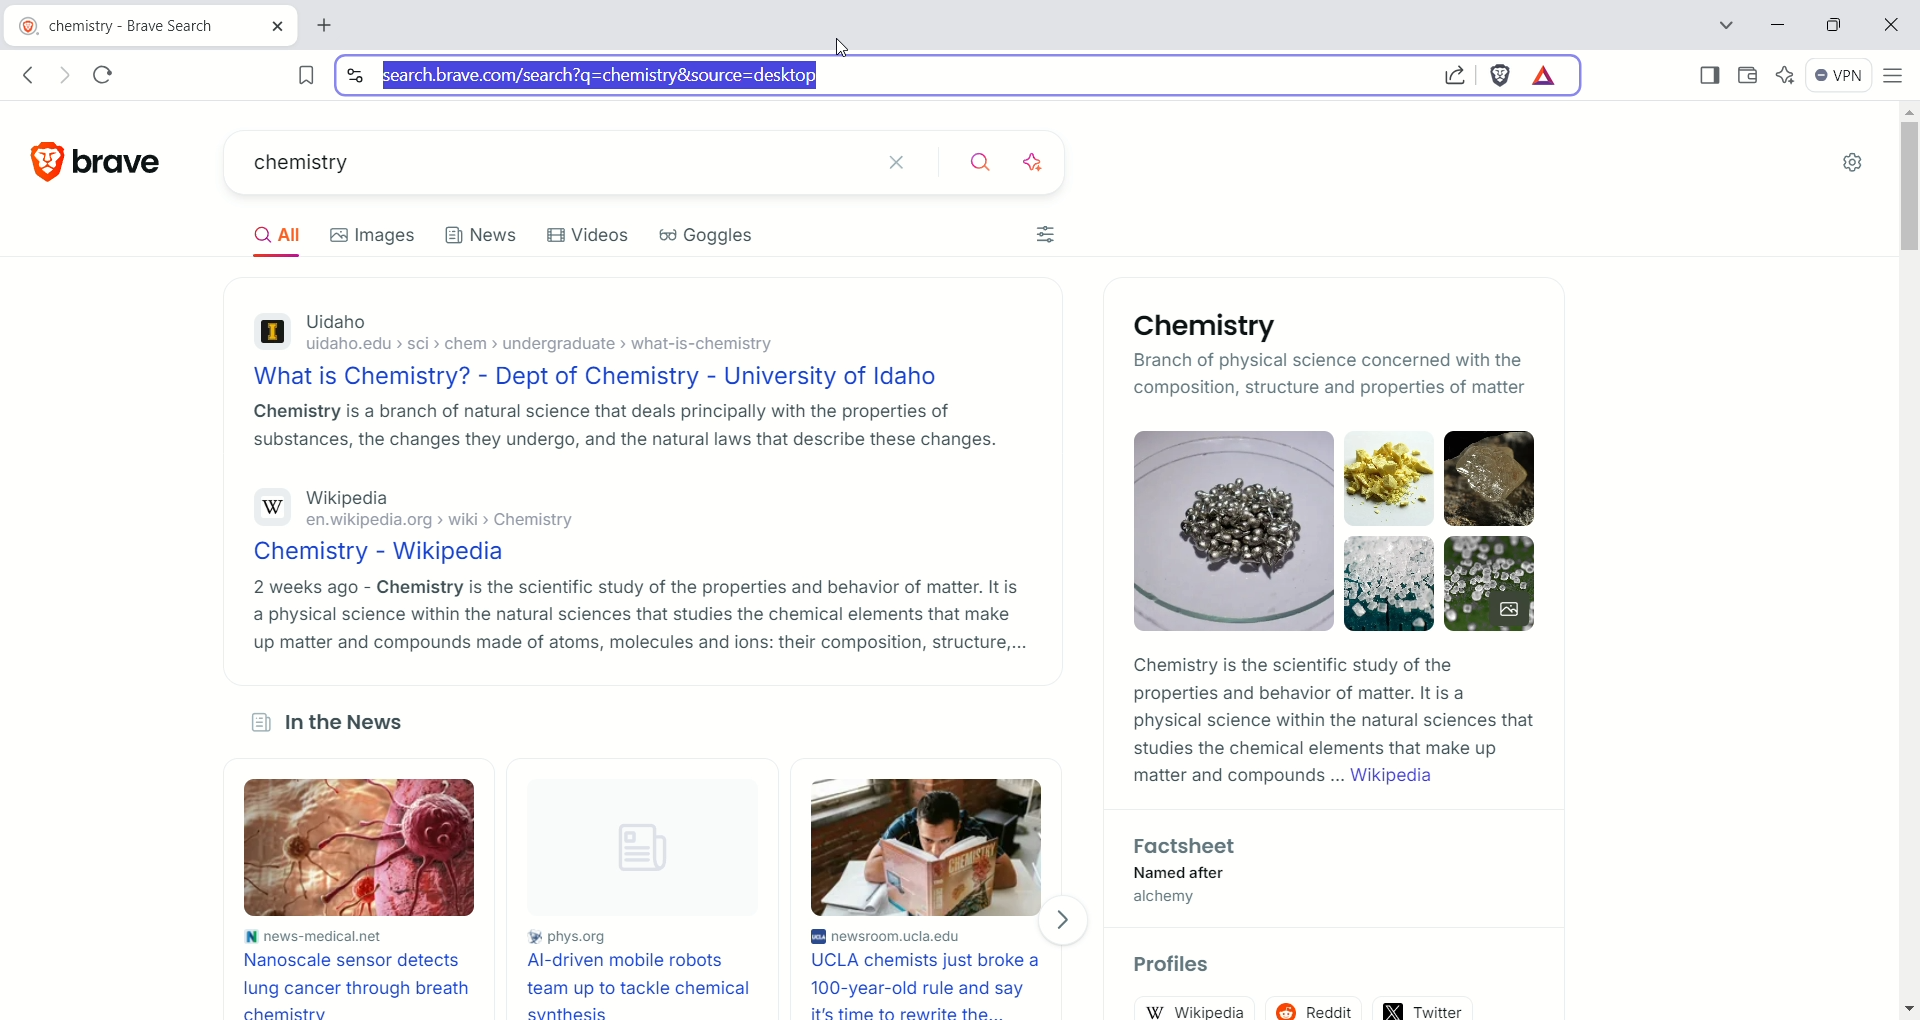 This screenshot has height=1020, width=1920. What do you see at coordinates (909, 164) in the screenshot?
I see `close` at bounding box center [909, 164].